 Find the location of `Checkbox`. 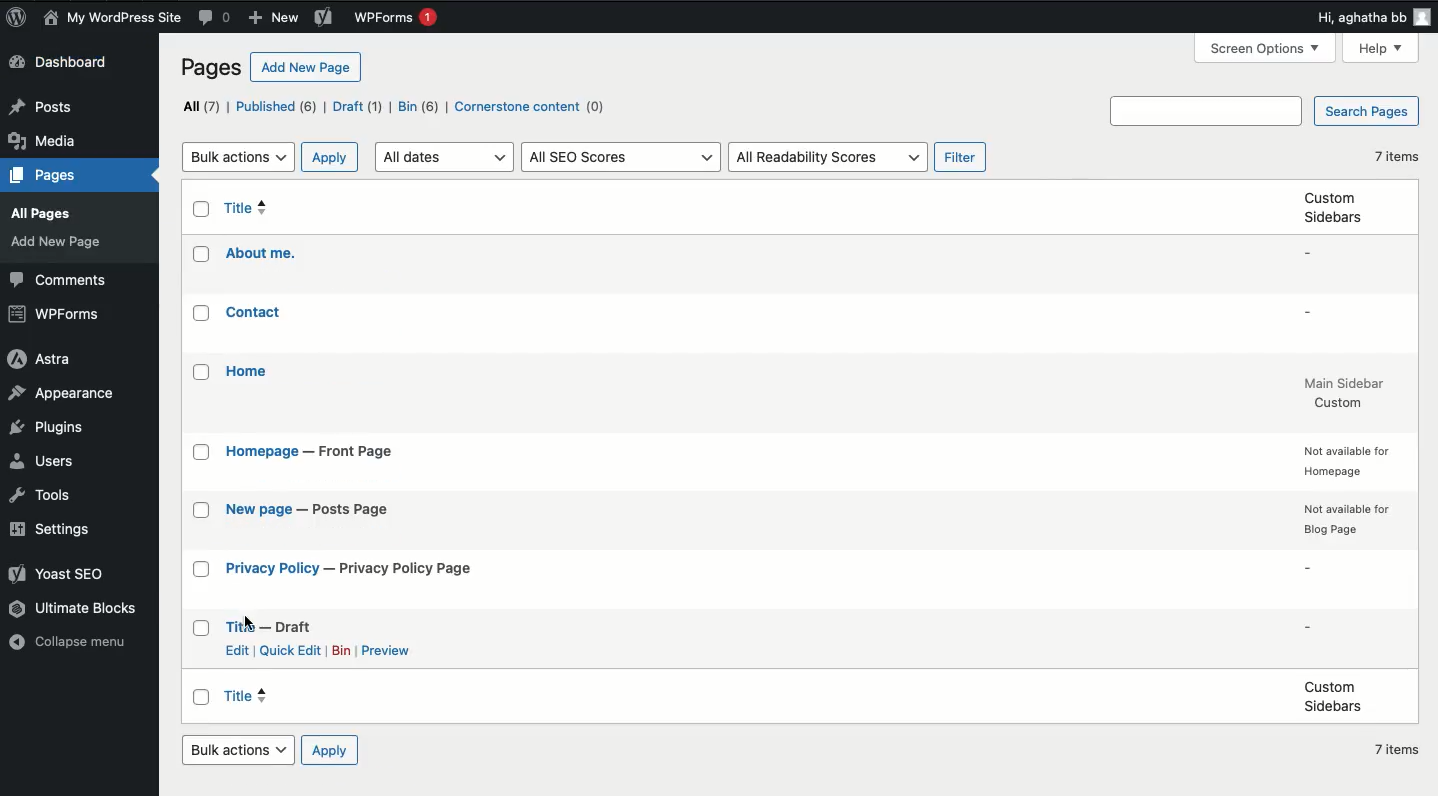

Checkbox is located at coordinates (202, 371).